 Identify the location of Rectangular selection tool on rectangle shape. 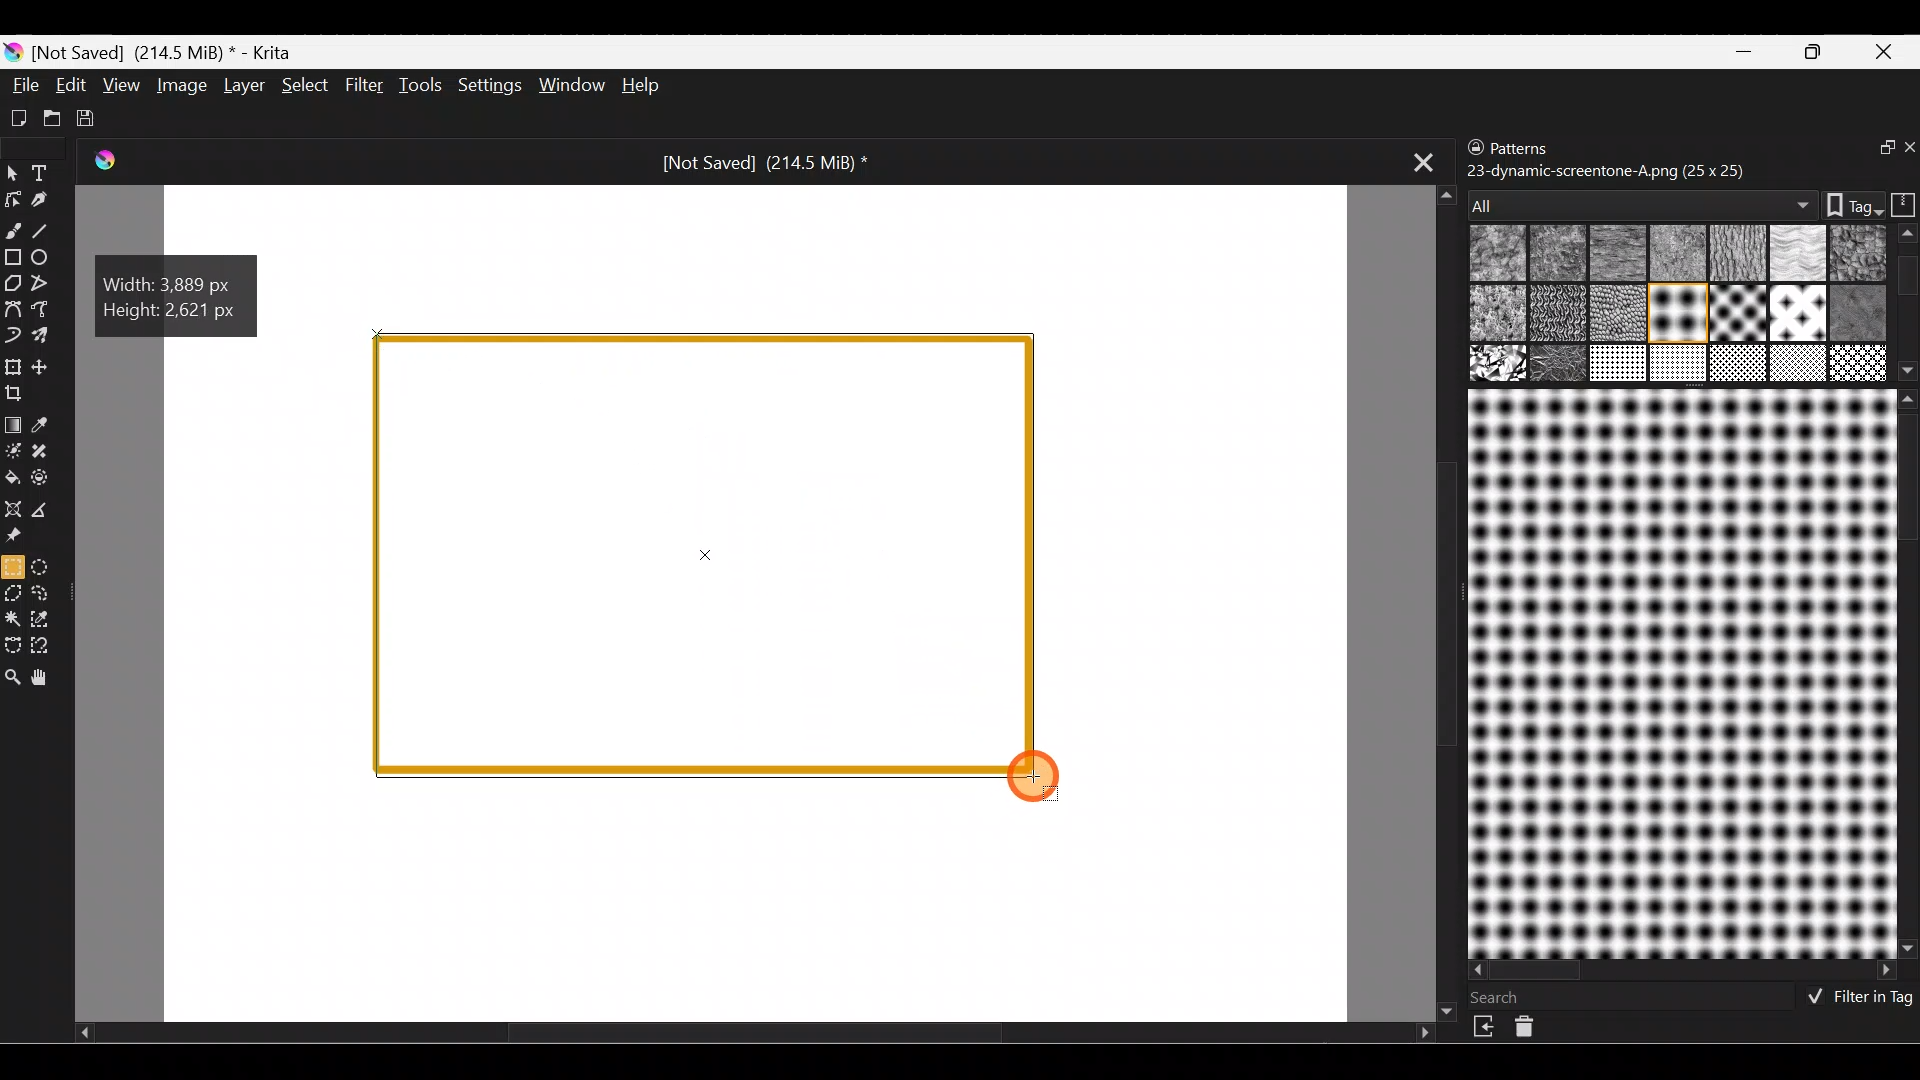
(709, 556).